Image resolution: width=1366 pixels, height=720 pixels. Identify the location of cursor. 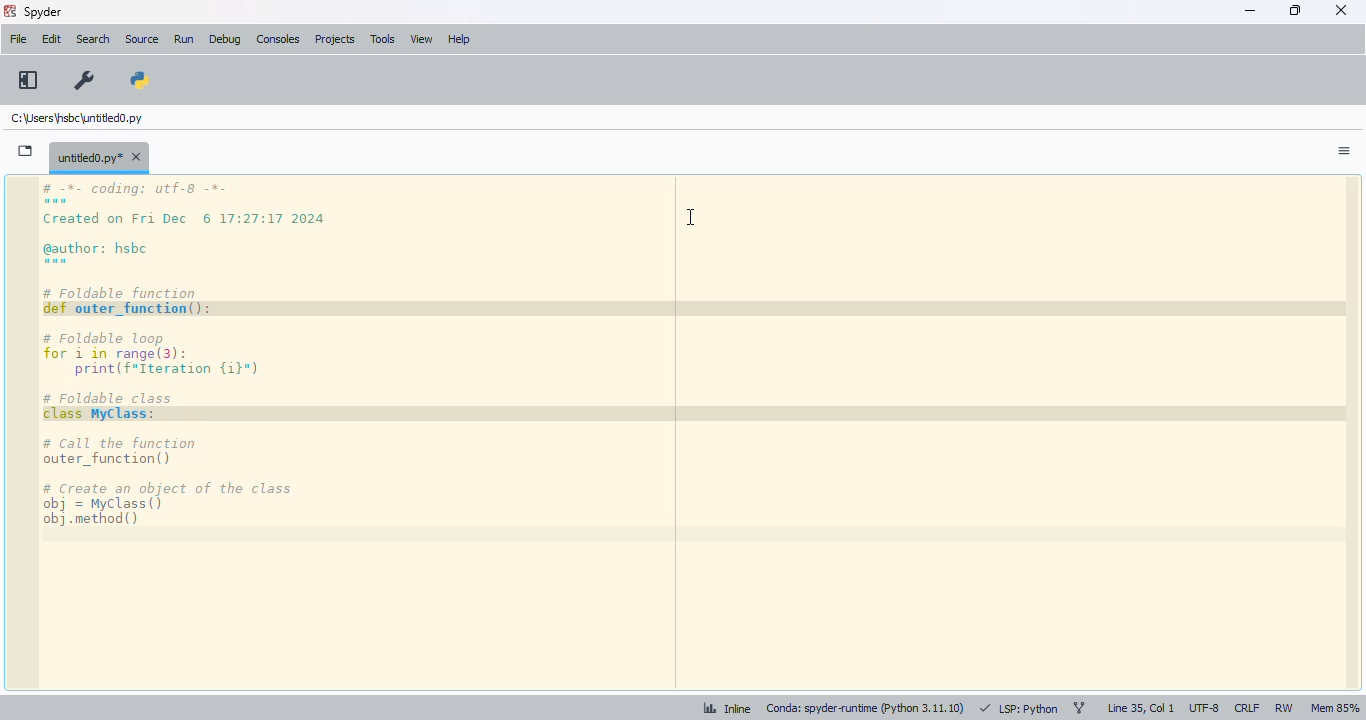
(691, 217).